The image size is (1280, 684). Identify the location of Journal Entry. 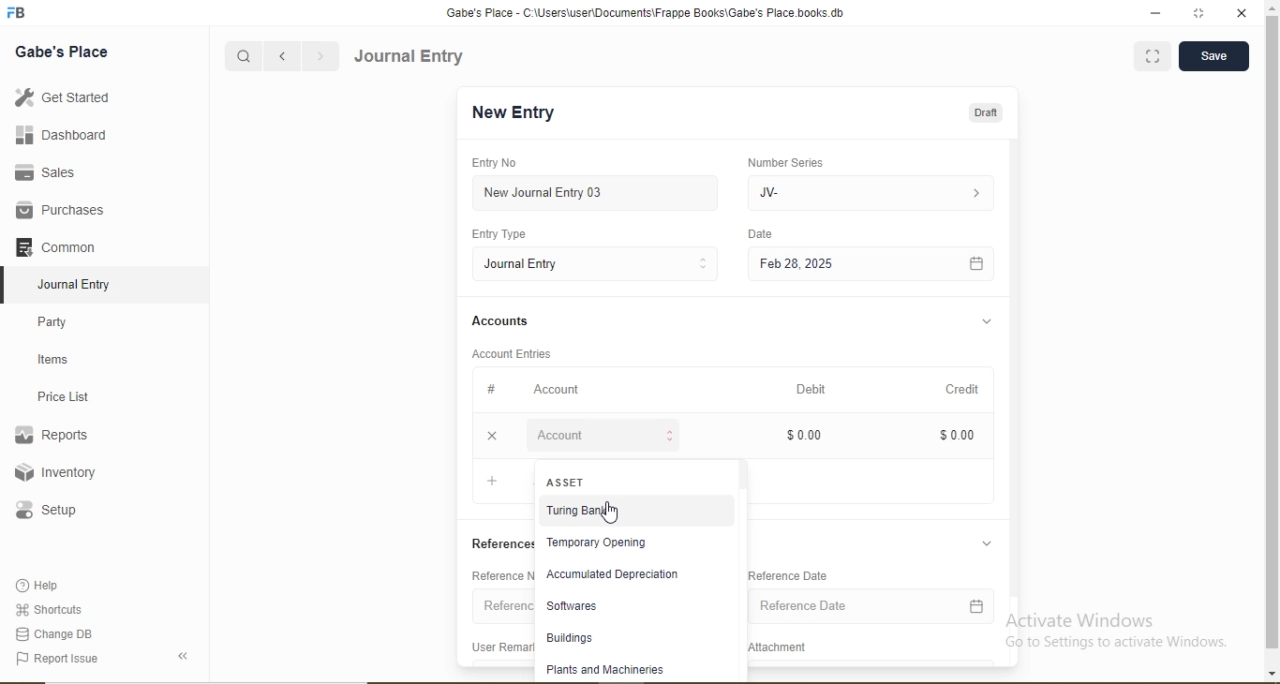
(411, 56).